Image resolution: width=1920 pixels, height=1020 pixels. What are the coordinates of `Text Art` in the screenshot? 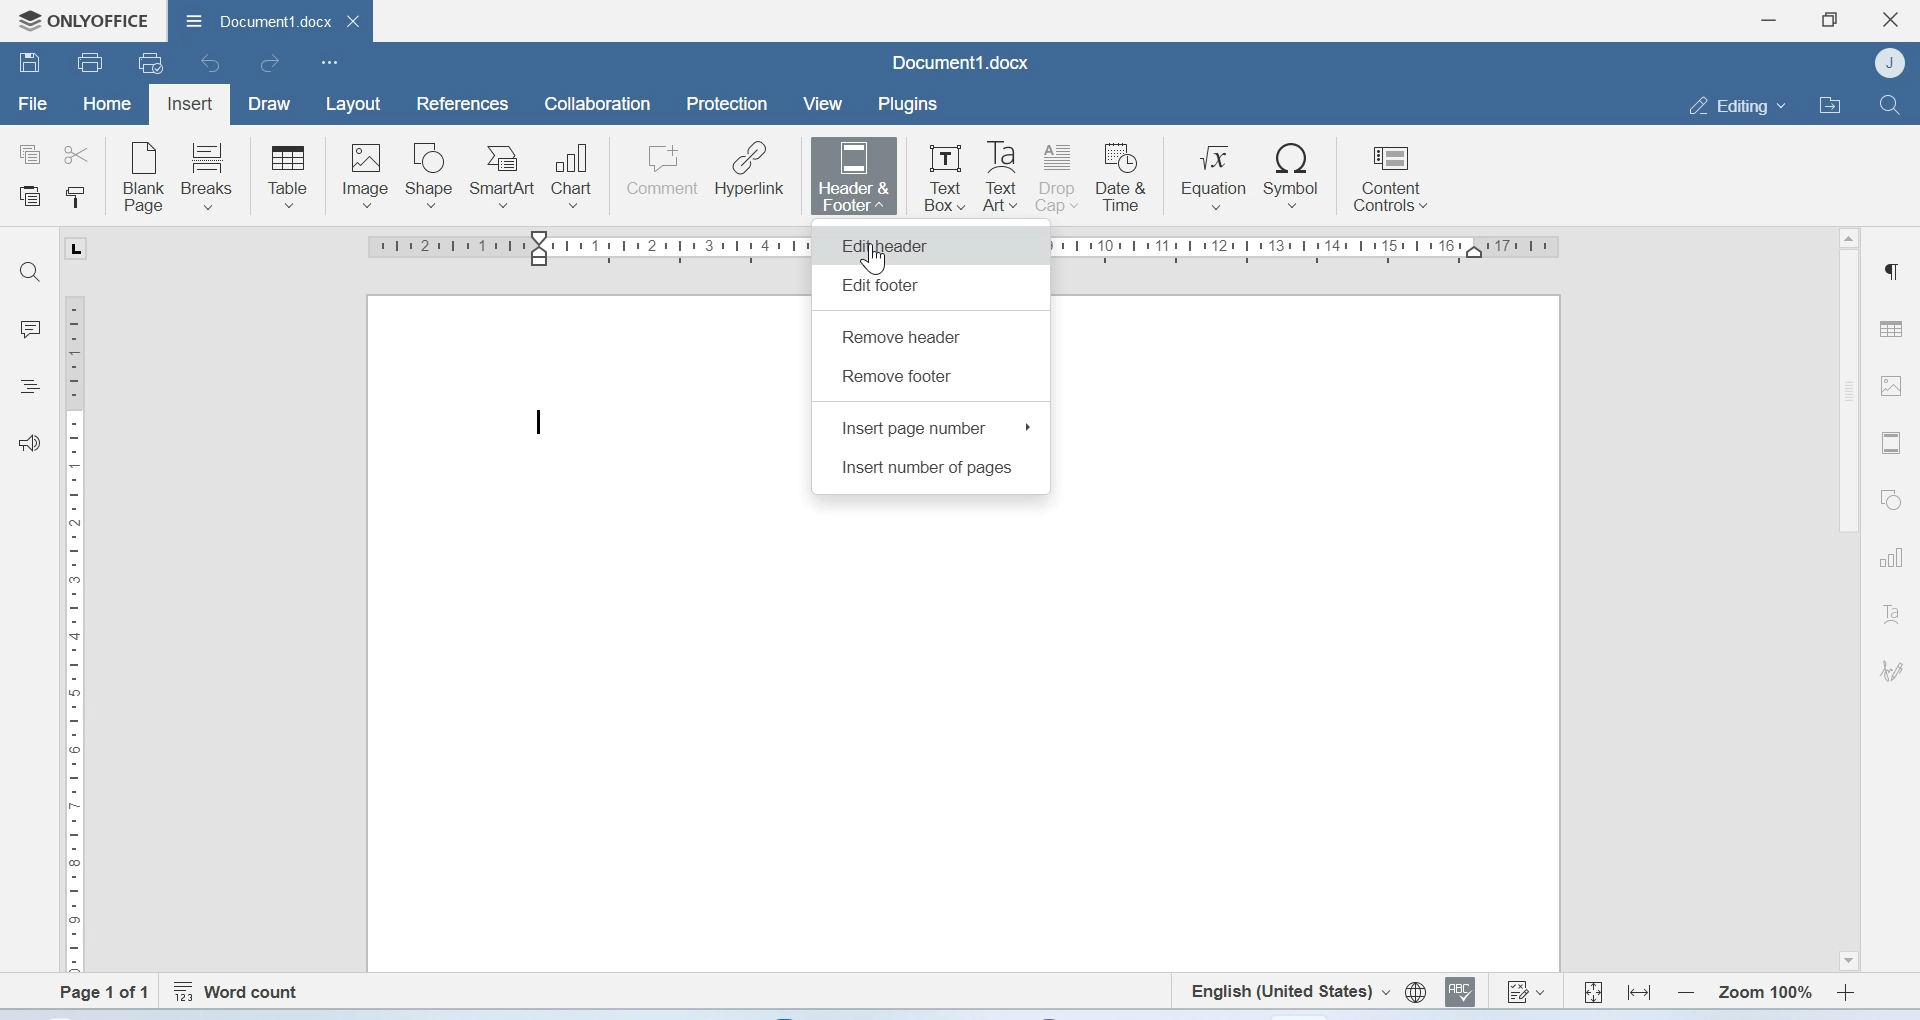 It's located at (1001, 178).